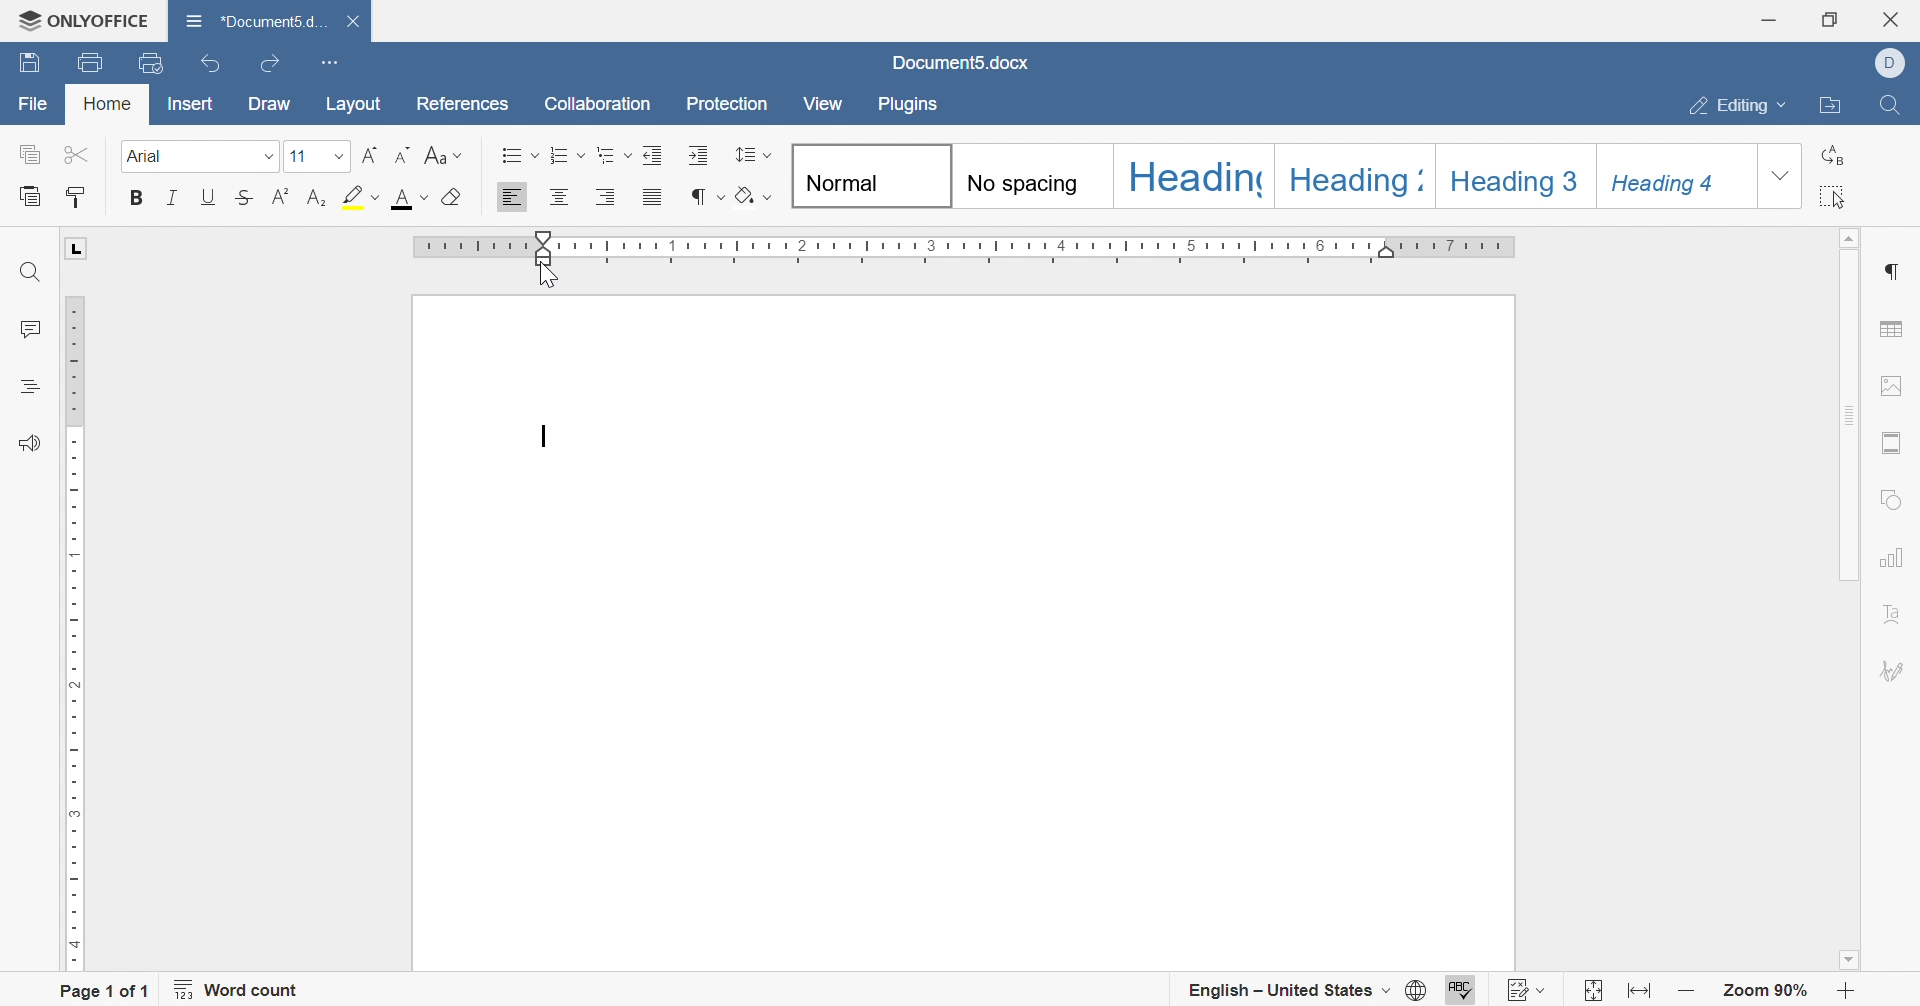 The width and height of the screenshot is (1920, 1006). I want to click on spell checking, so click(1467, 990).